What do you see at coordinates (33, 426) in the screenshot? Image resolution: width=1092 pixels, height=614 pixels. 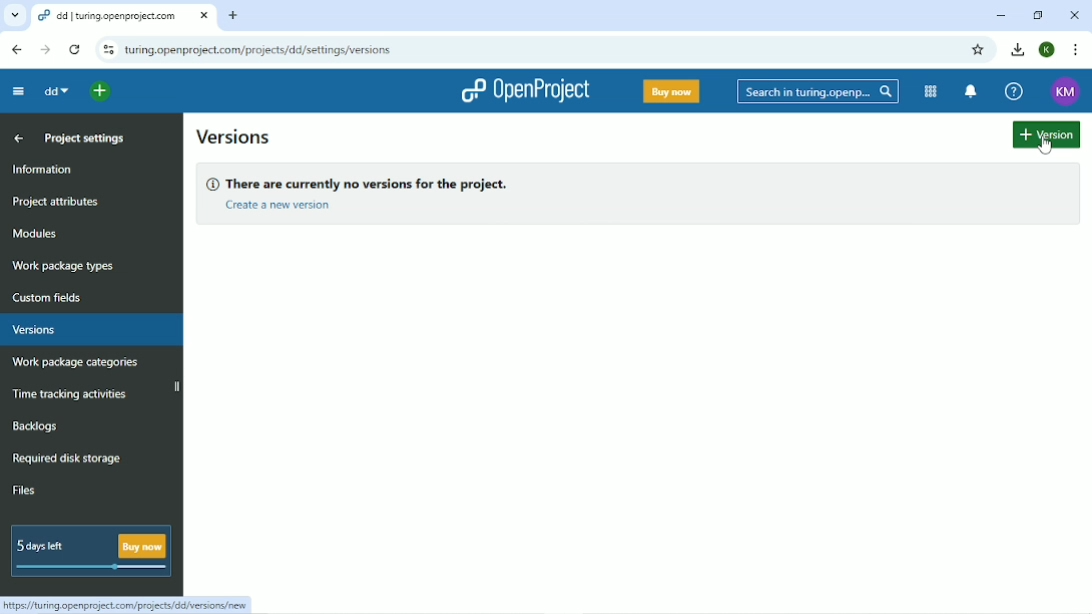 I see `Backlogs` at bounding box center [33, 426].